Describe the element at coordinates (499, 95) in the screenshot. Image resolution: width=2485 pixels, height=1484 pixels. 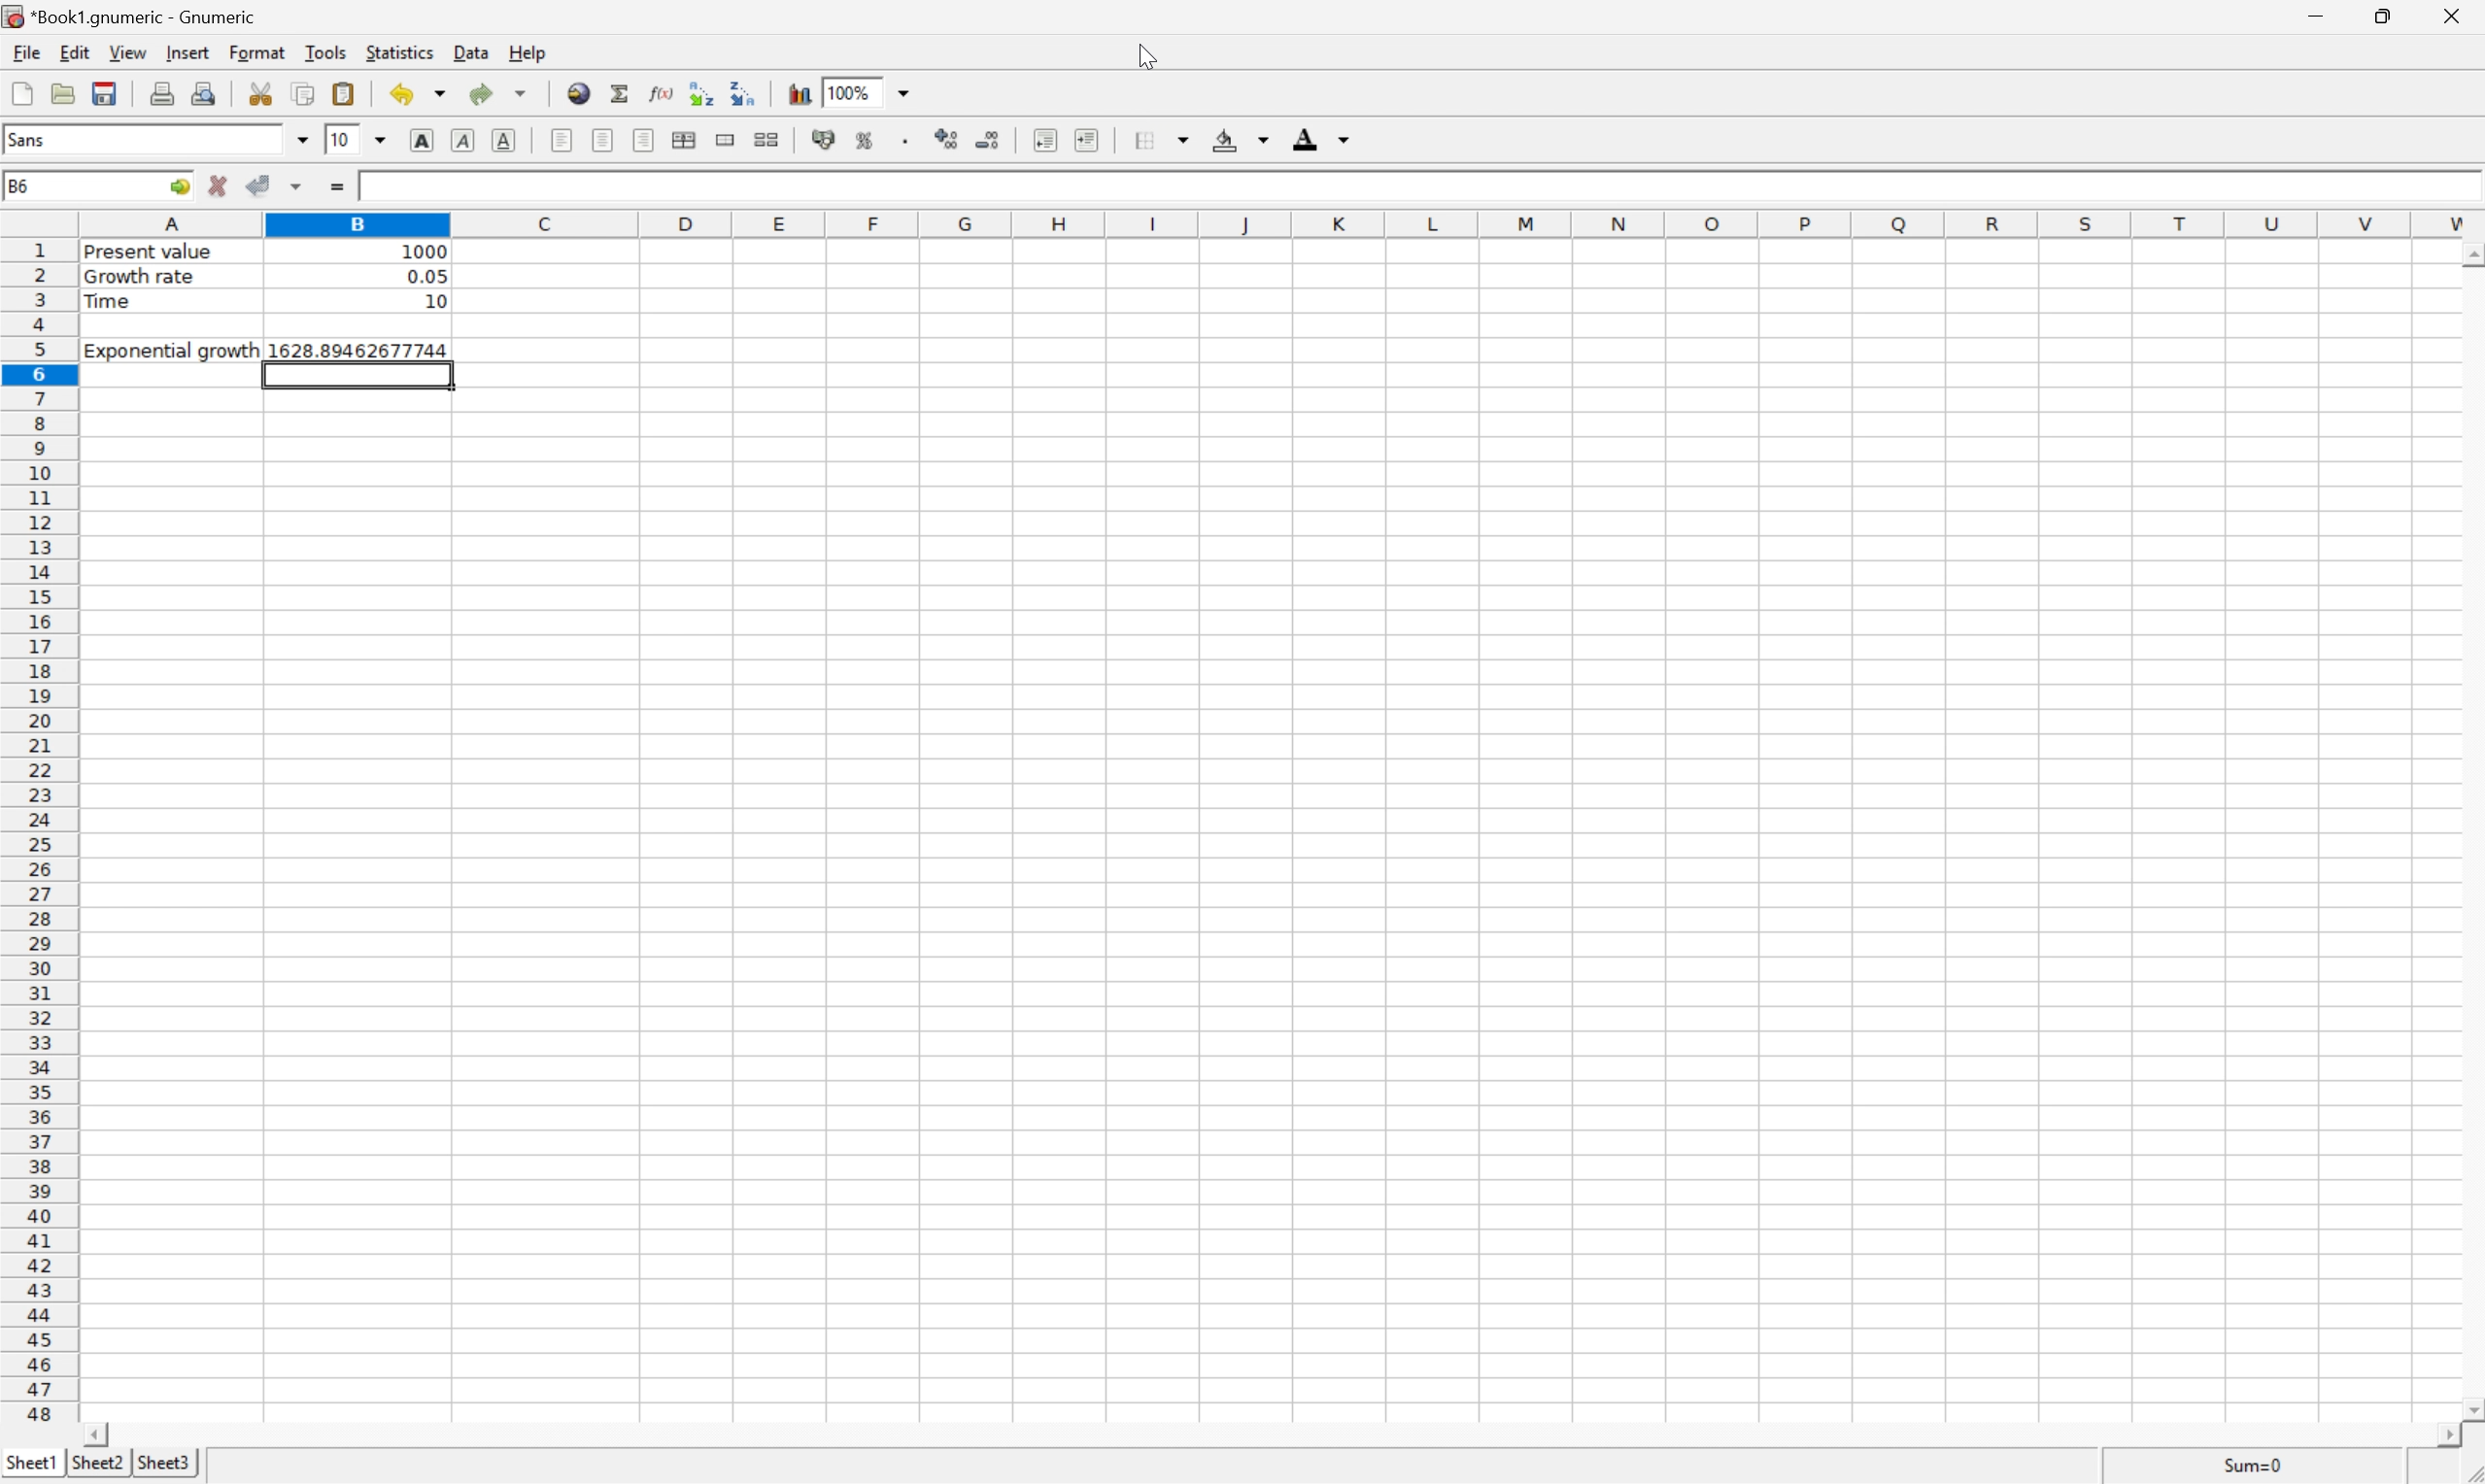
I see `Redo` at that location.